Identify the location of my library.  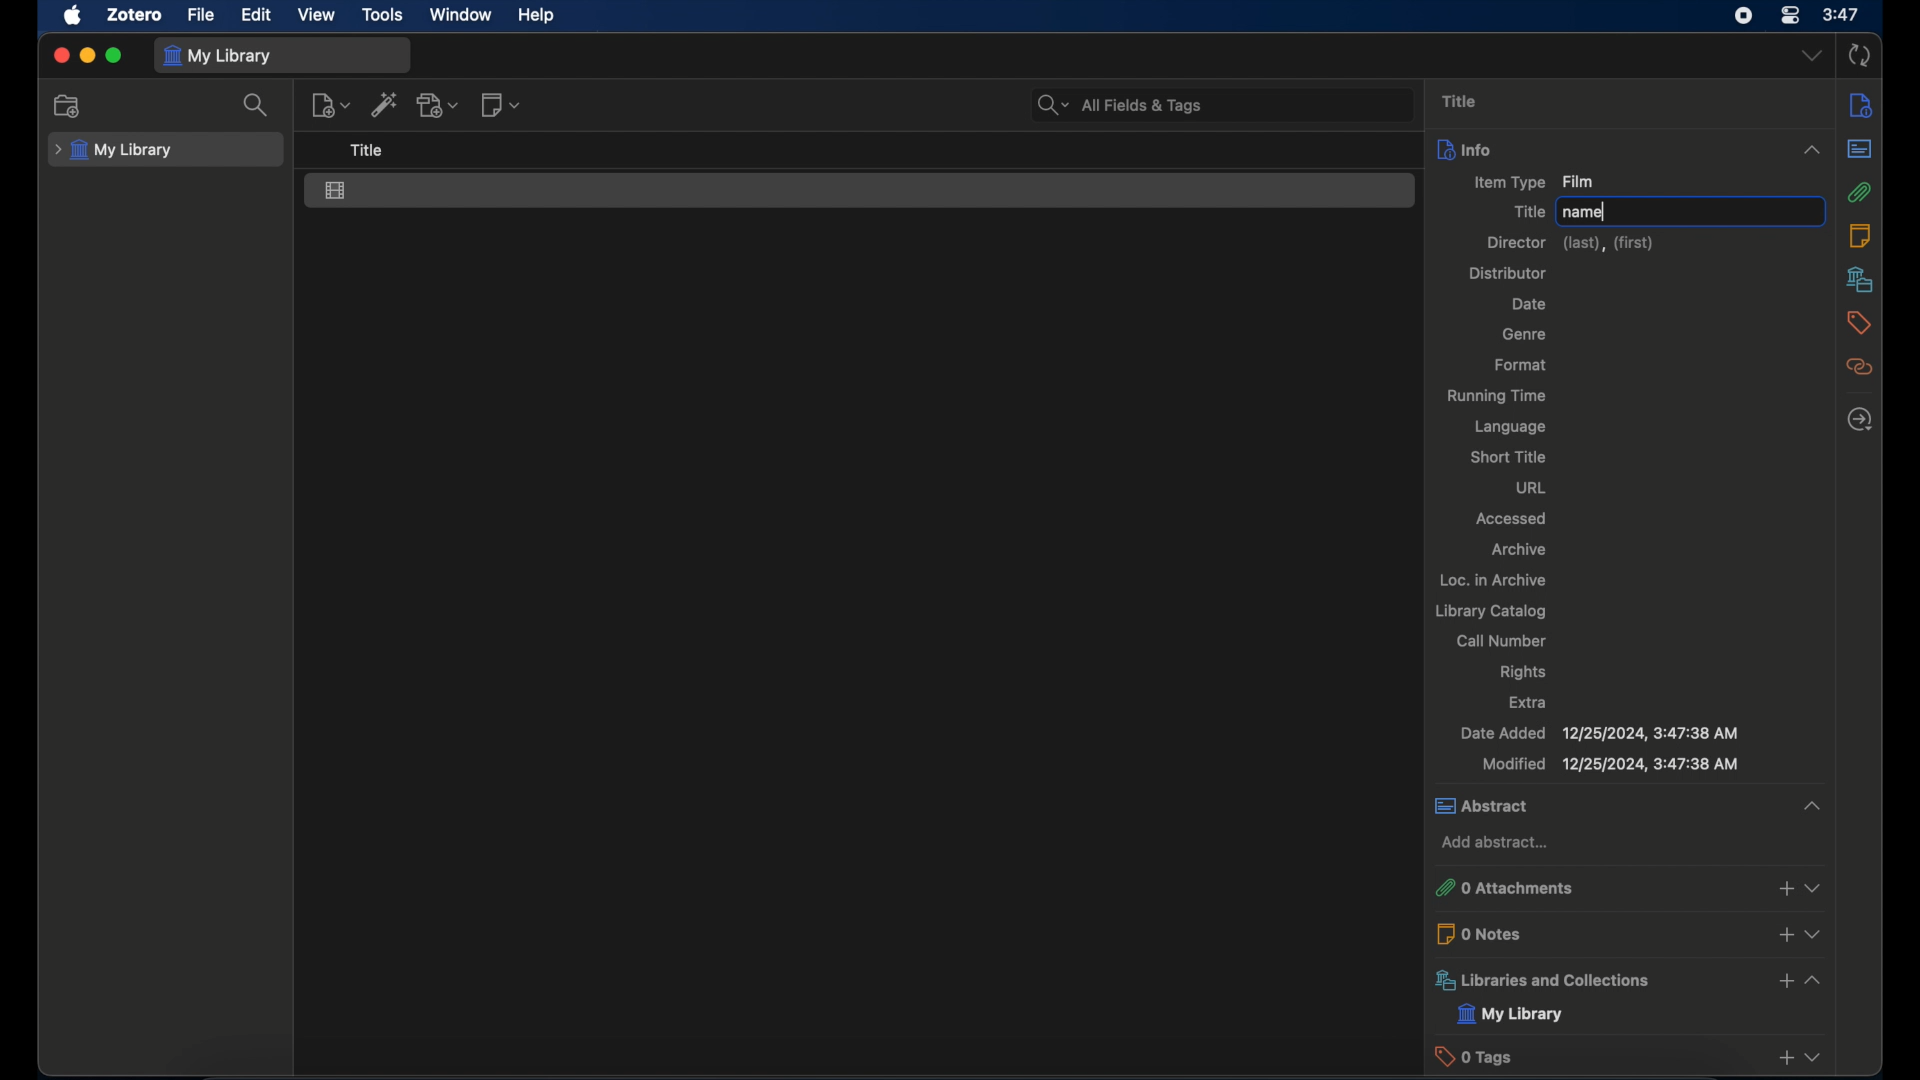
(1511, 1014).